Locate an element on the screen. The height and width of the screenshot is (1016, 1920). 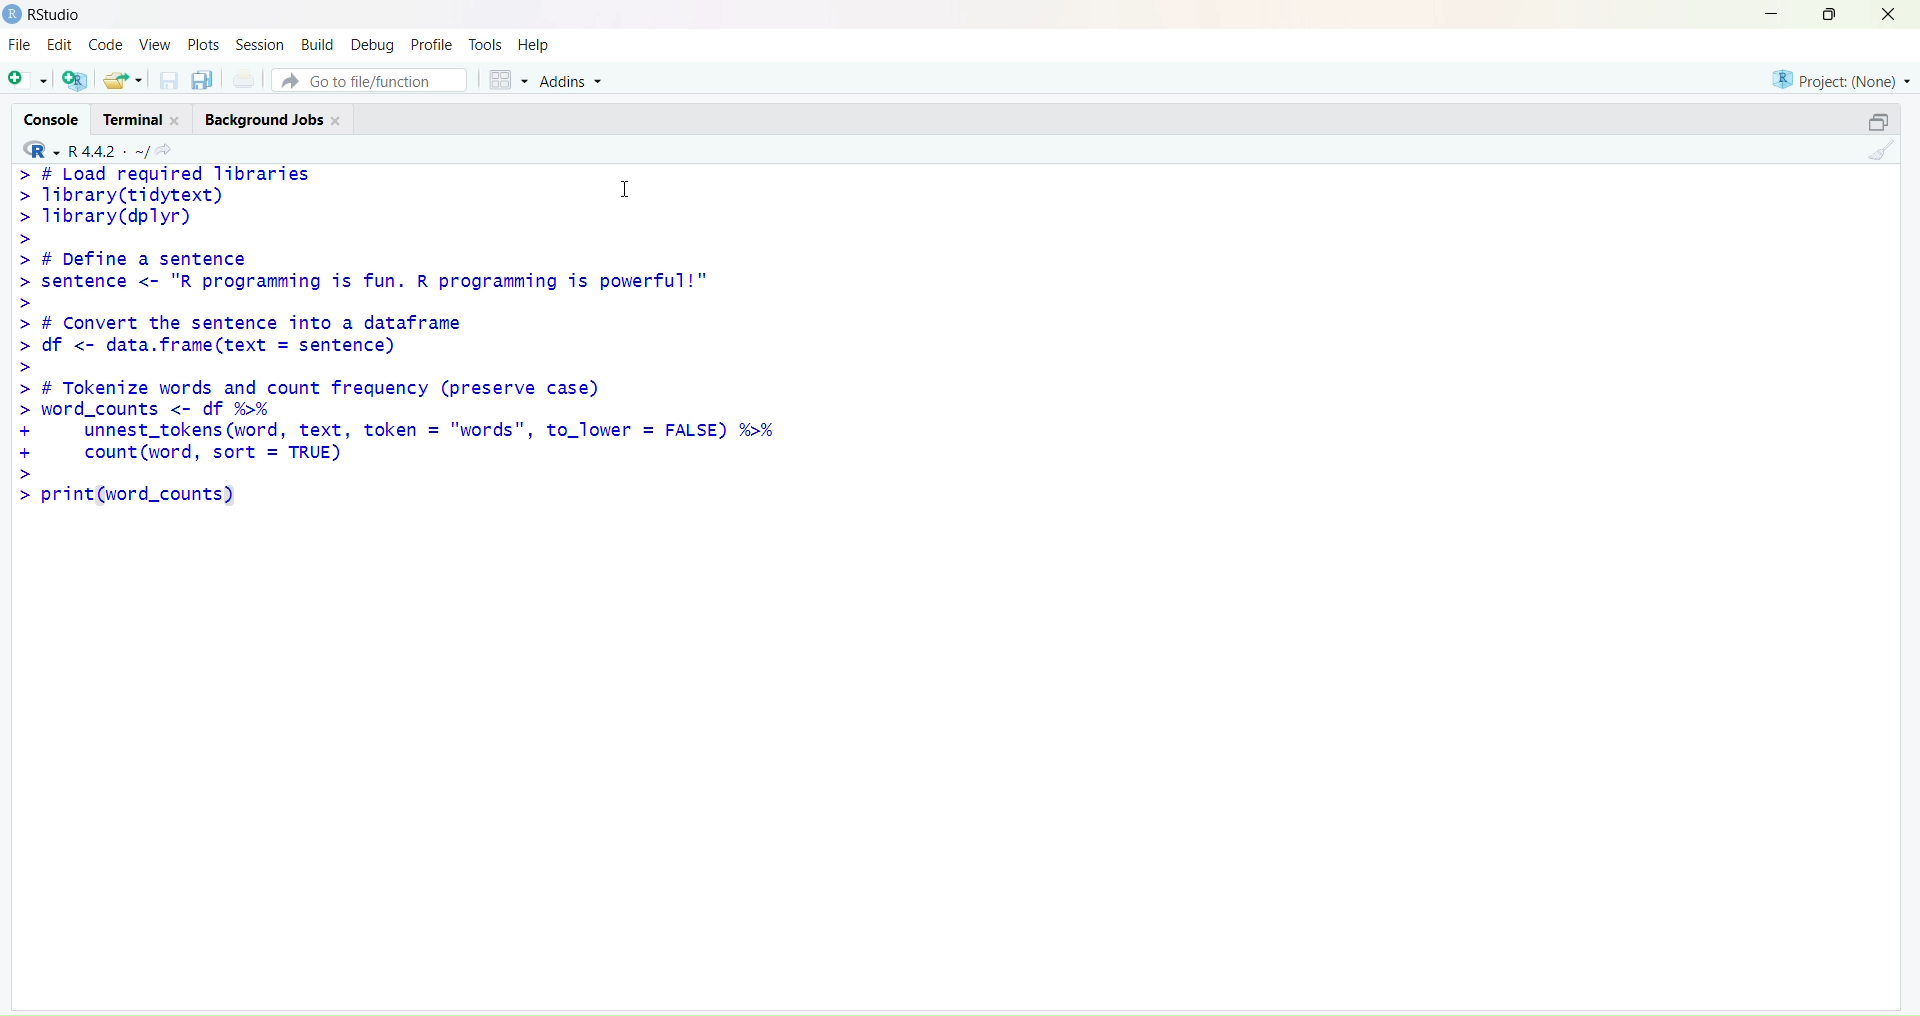
plots is located at coordinates (205, 44).